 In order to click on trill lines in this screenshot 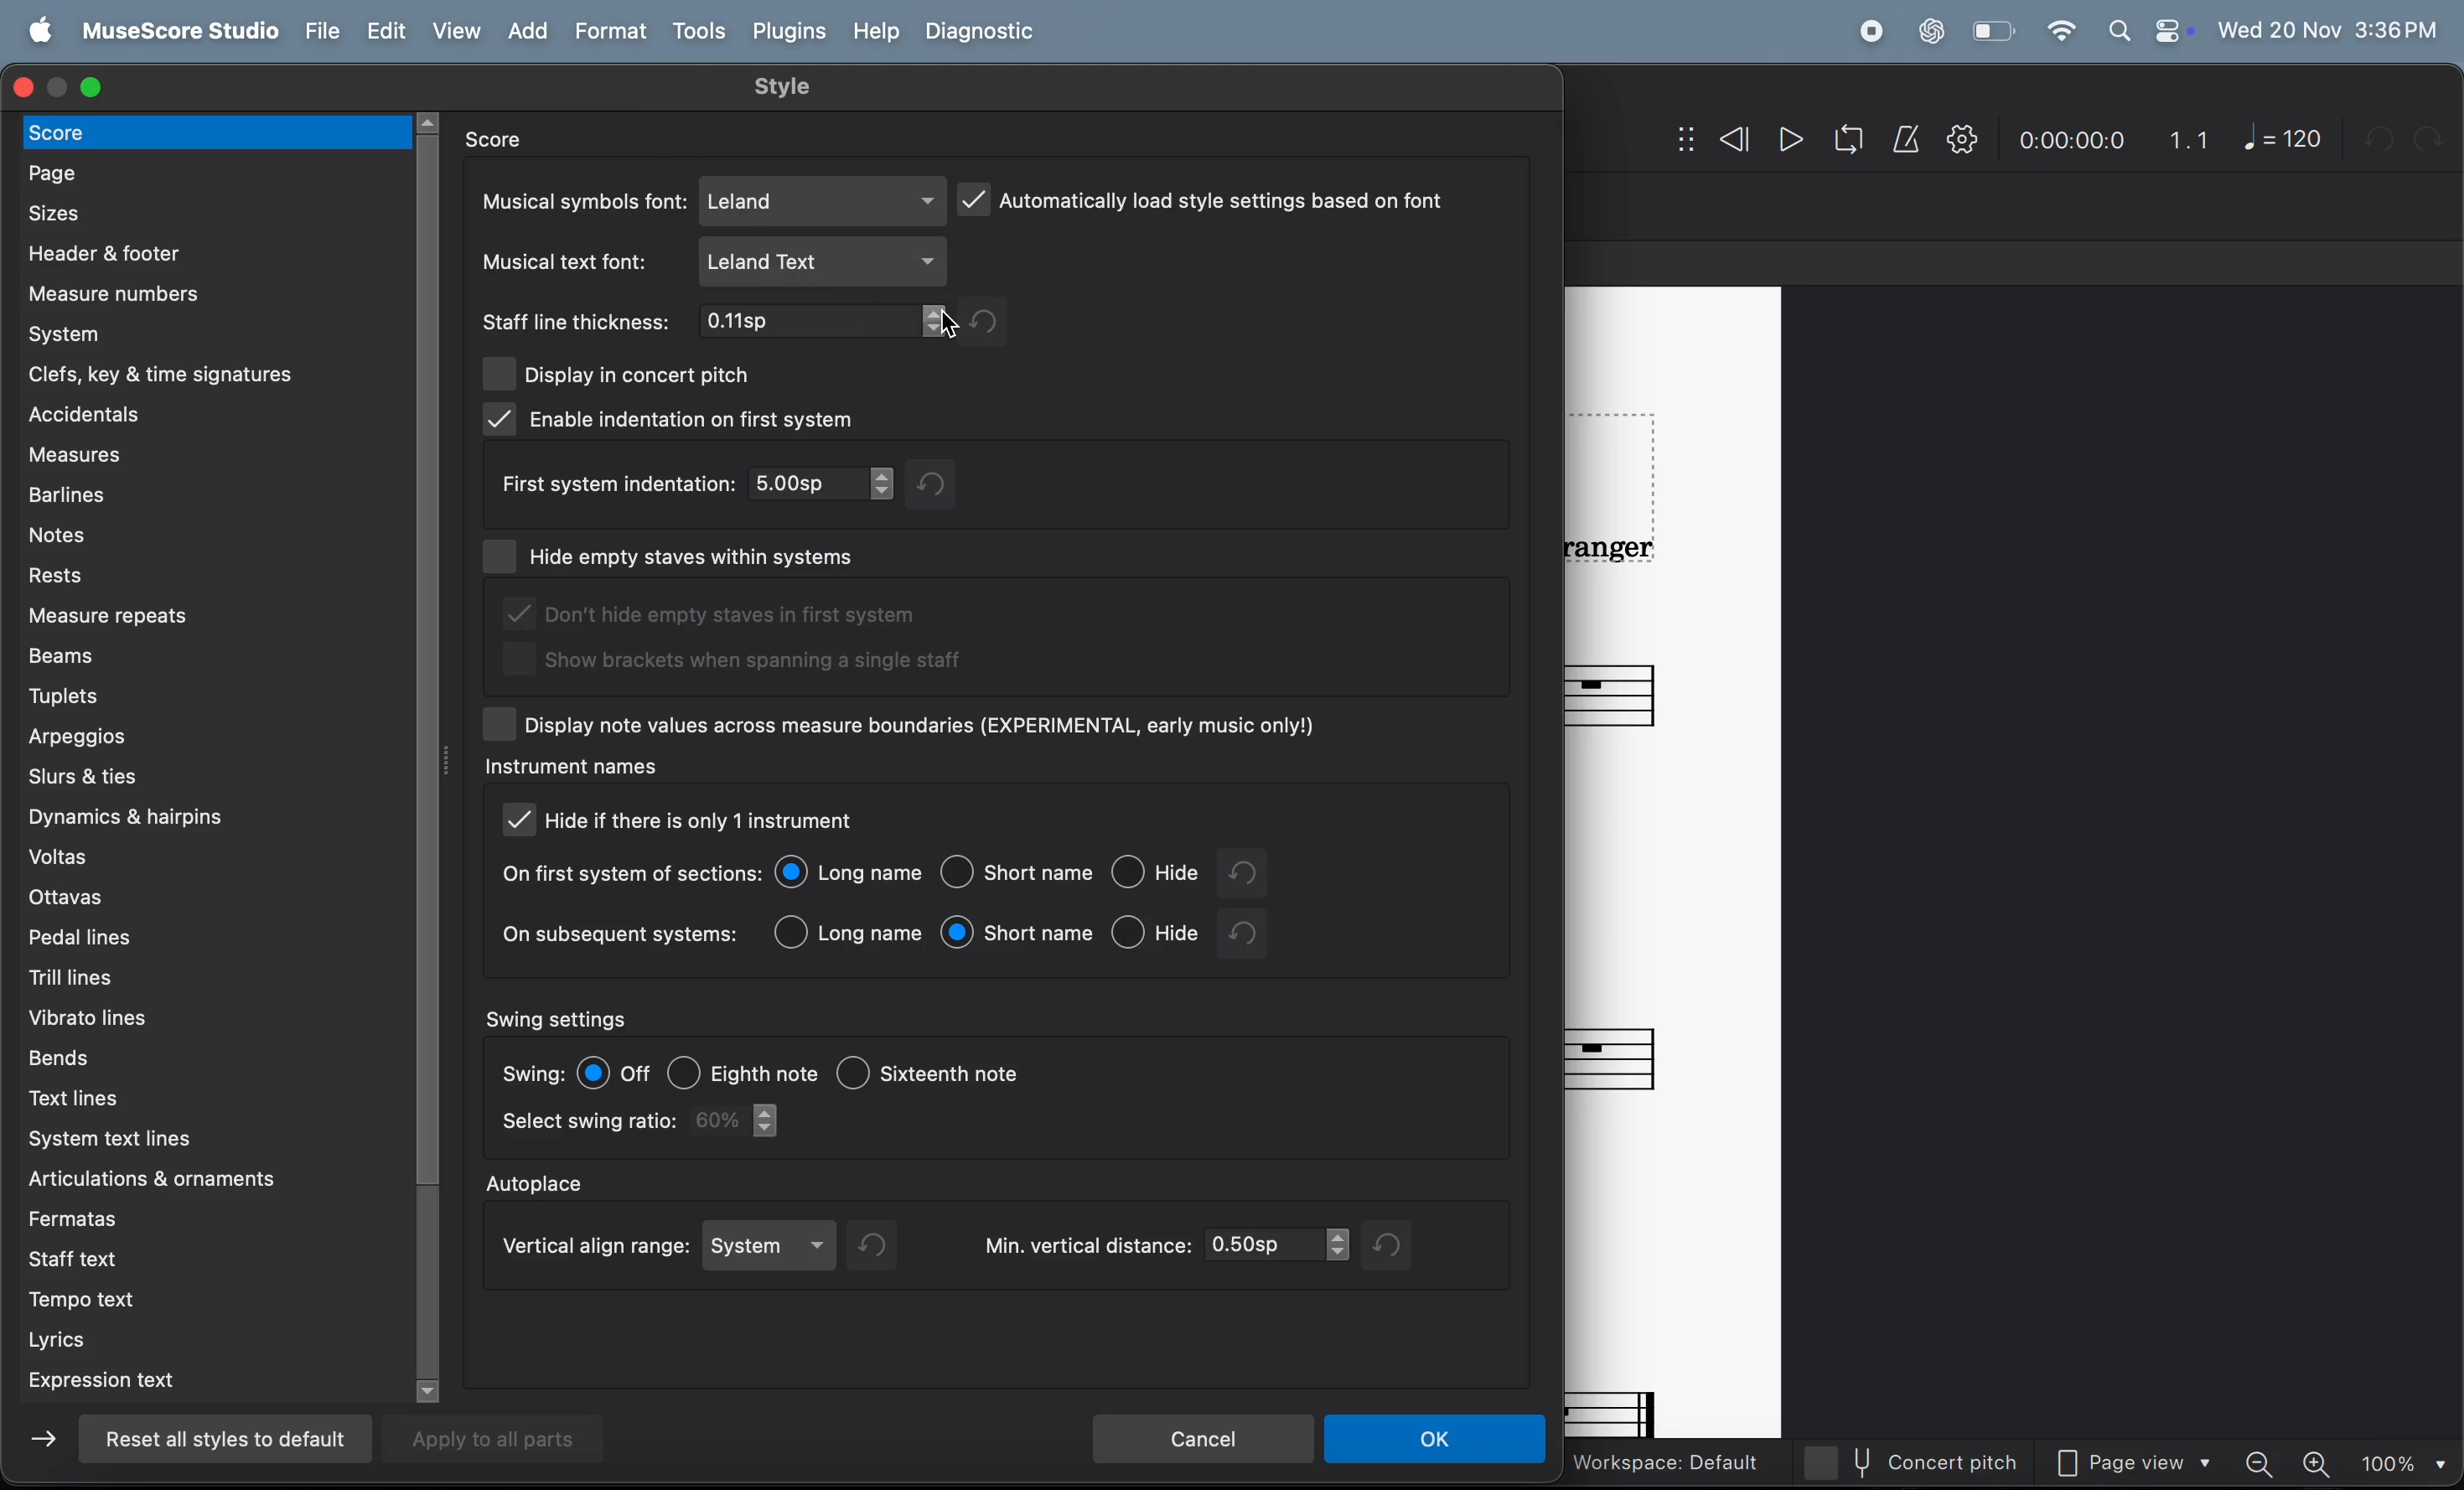, I will do `click(184, 974)`.